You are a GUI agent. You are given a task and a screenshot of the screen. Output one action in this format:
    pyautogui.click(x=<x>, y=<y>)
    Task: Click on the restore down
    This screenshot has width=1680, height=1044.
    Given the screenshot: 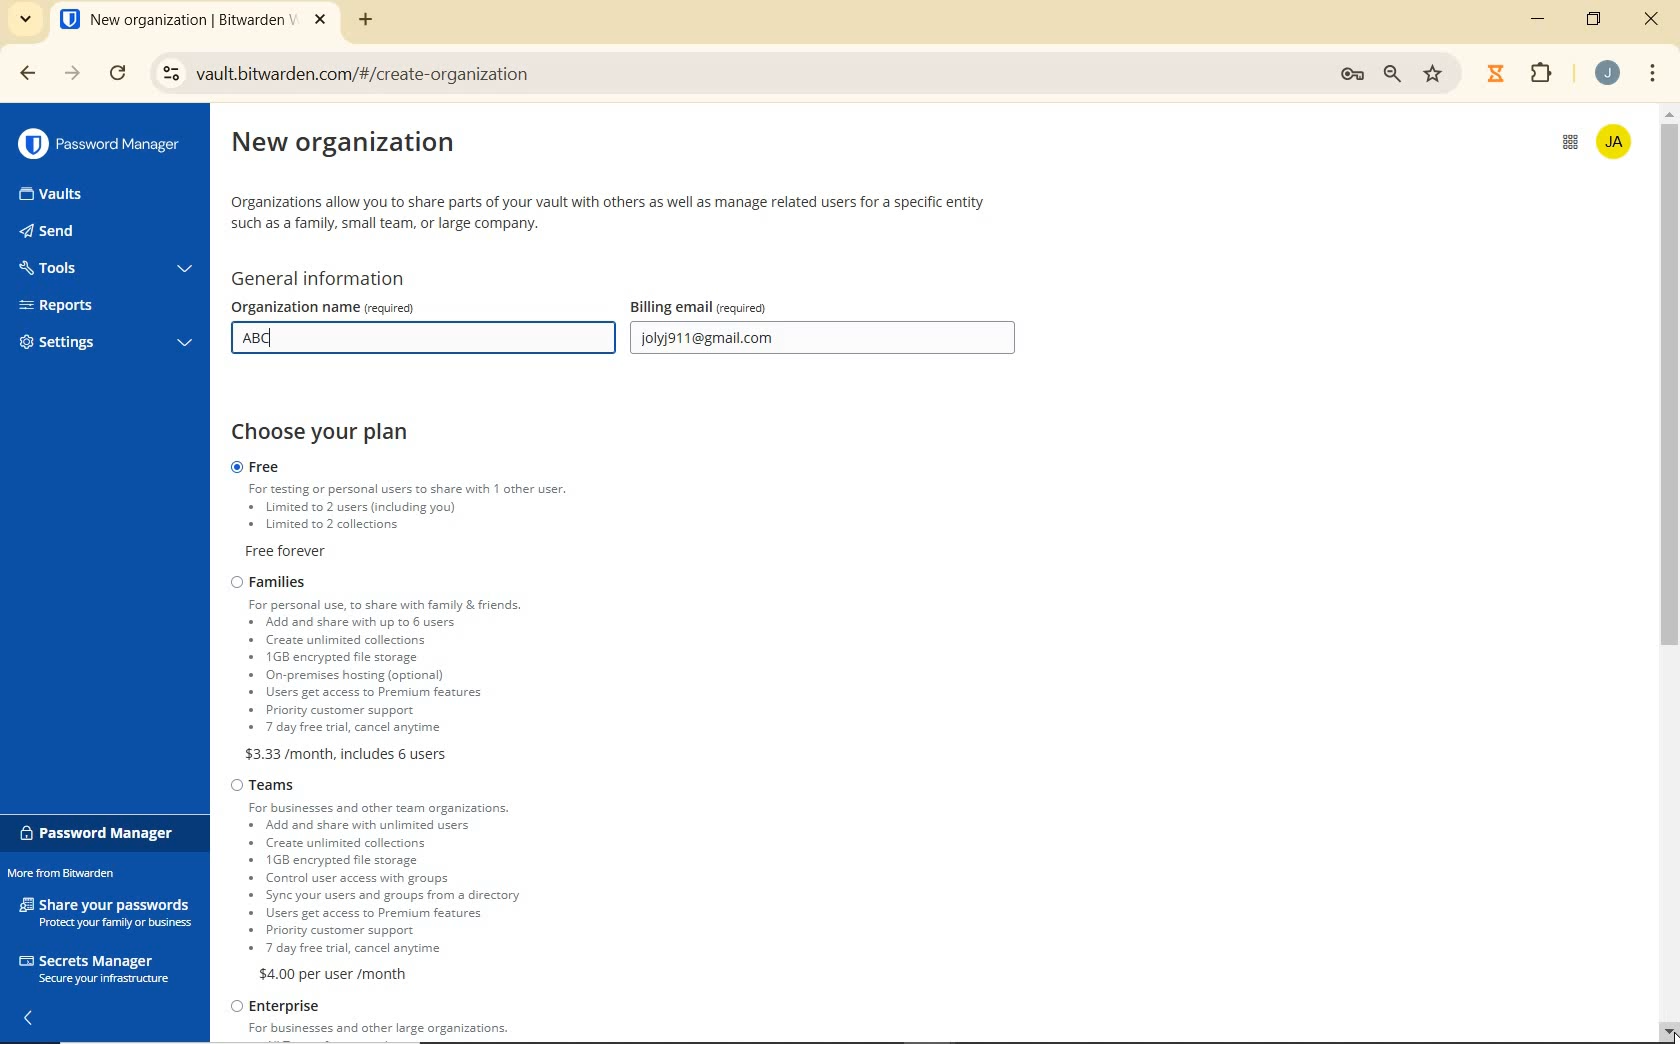 What is the action you would take?
    pyautogui.click(x=1597, y=19)
    